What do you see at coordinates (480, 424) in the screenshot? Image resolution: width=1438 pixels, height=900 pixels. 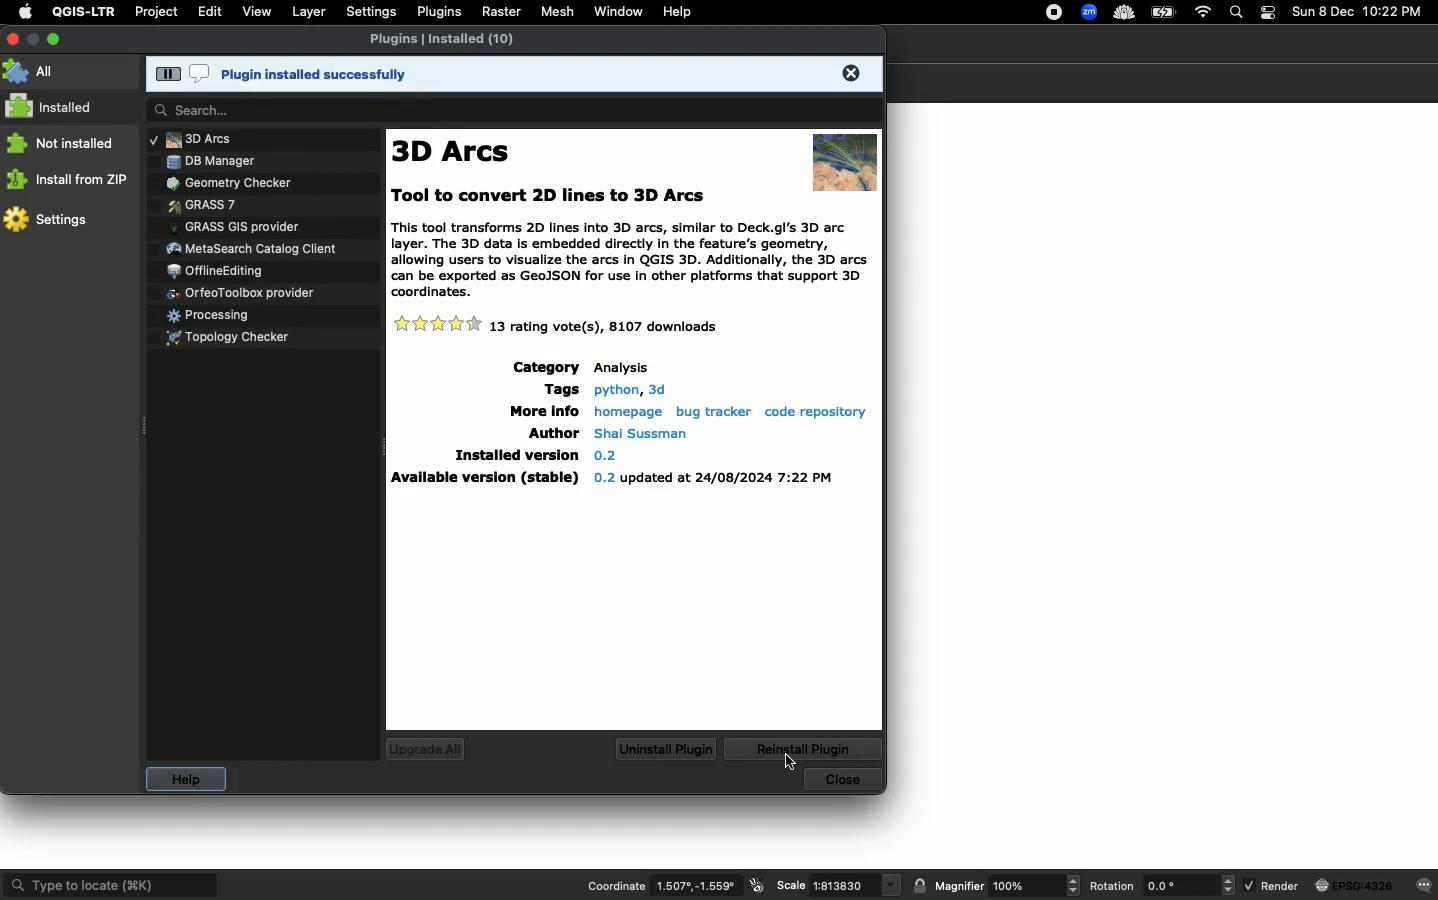 I see `Tags

More info

Author

Available version (stable)` at bounding box center [480, 424].